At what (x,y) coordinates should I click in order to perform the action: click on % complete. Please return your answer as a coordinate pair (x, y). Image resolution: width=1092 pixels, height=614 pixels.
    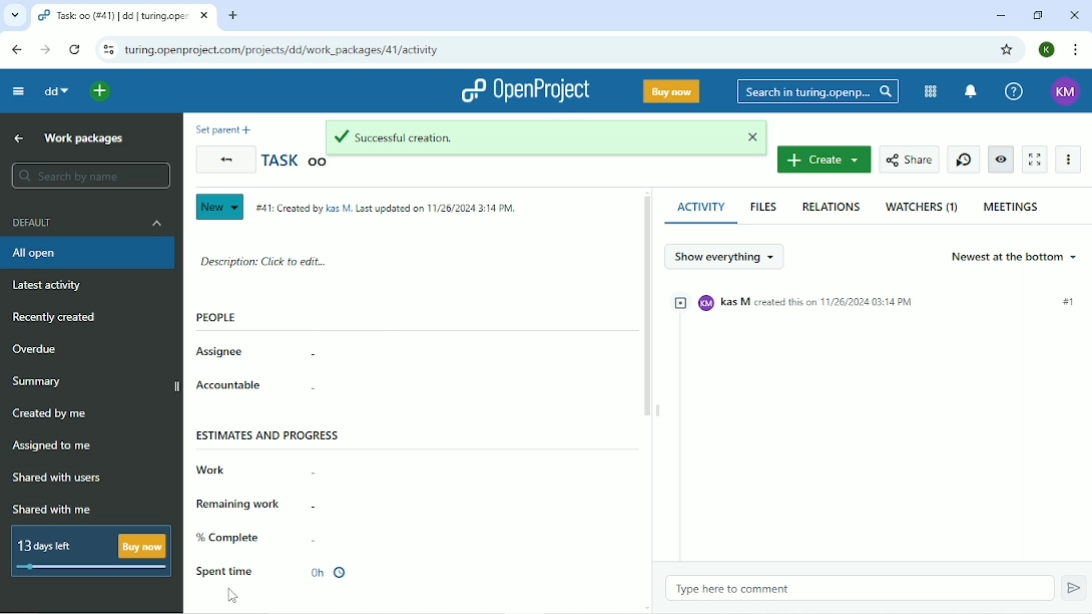
    Looking at the image, I should click on (231, 538).